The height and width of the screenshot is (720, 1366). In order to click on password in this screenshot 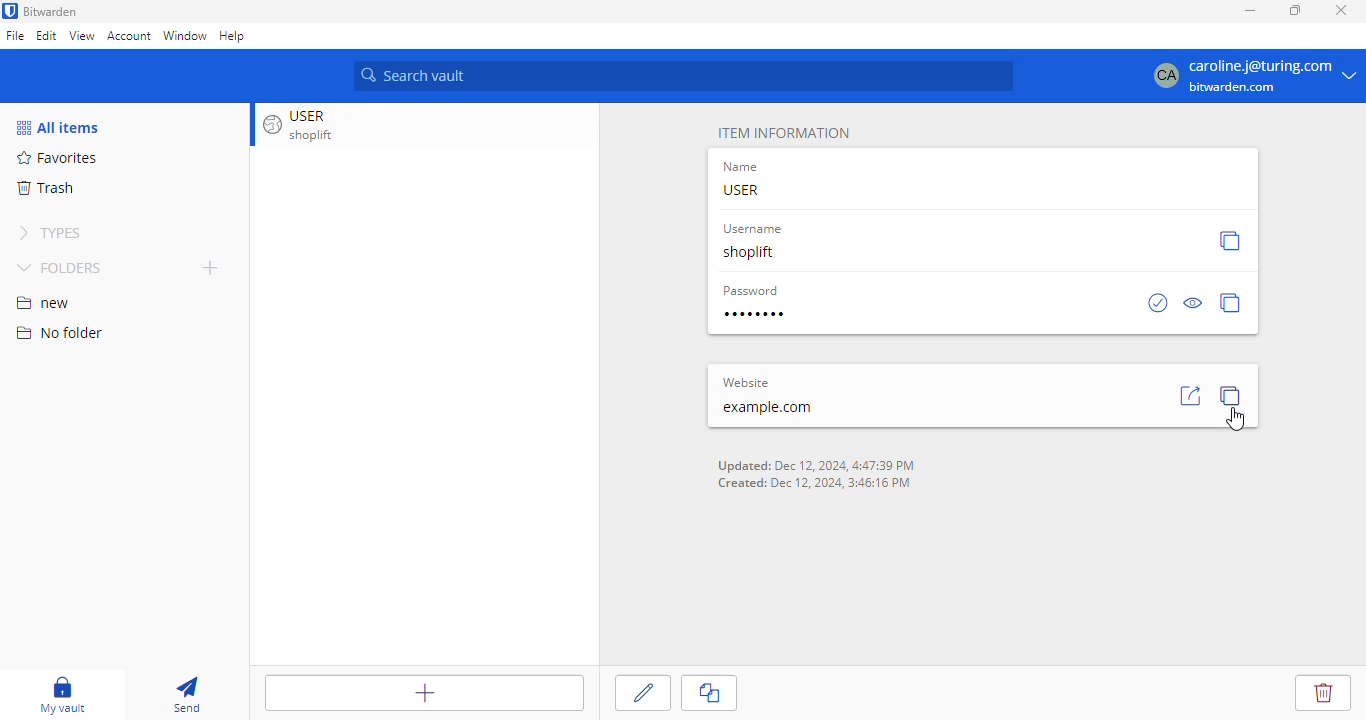, I will do `click(756, 314)`.